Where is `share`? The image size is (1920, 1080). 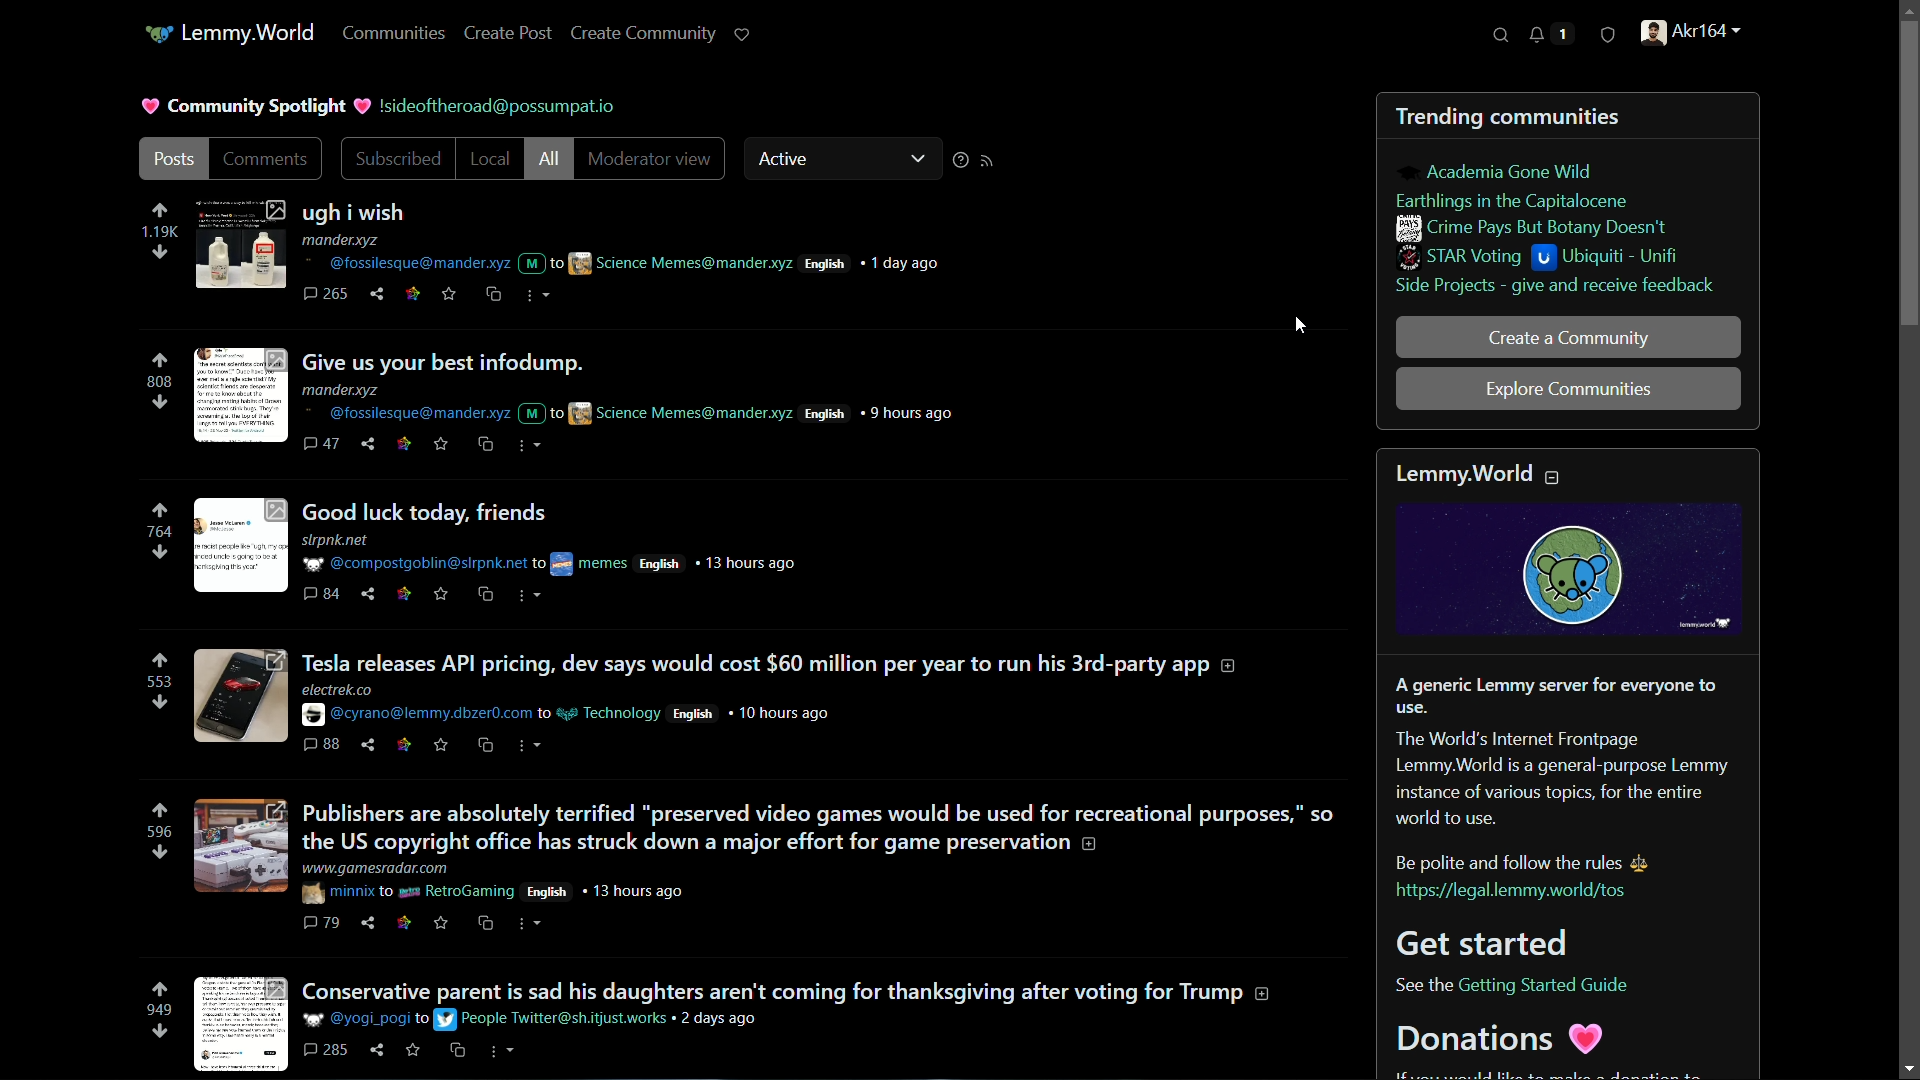 share is located at coordinates (380, 1050).